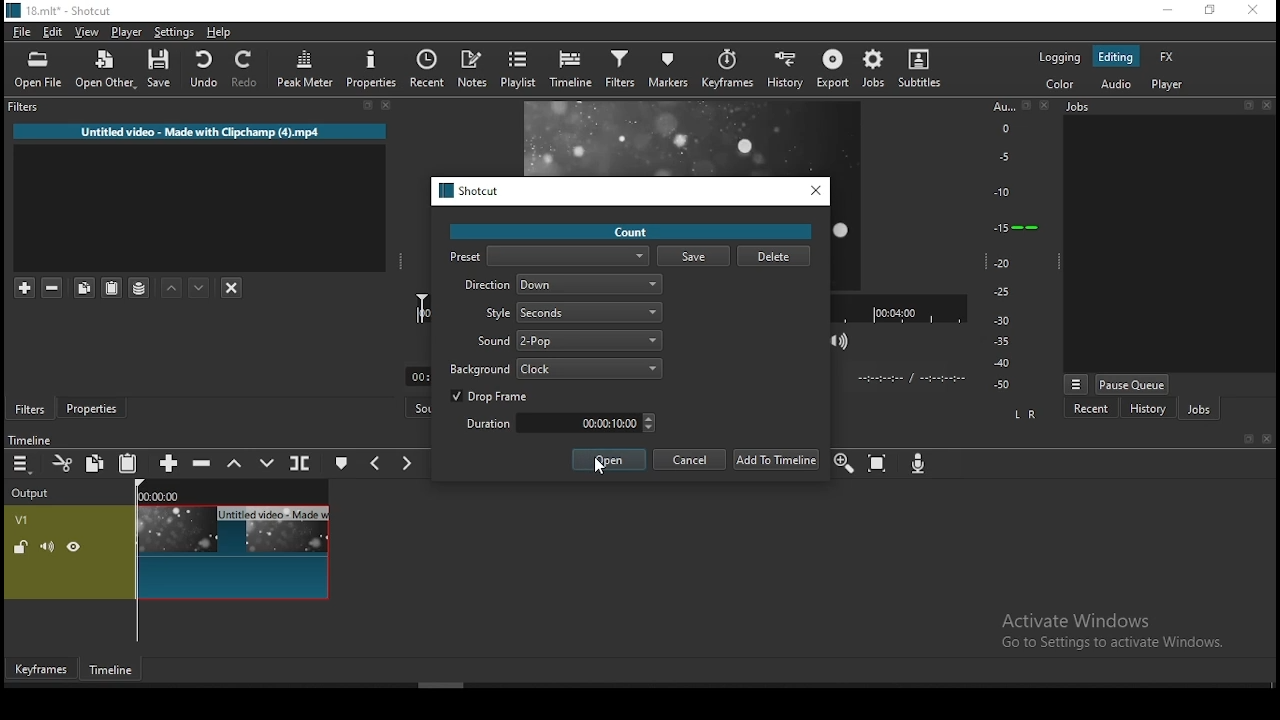 The image size is (1280, 720). Describe the element at coordinates (167, 463) in the screenshot. I see `append` at that location.